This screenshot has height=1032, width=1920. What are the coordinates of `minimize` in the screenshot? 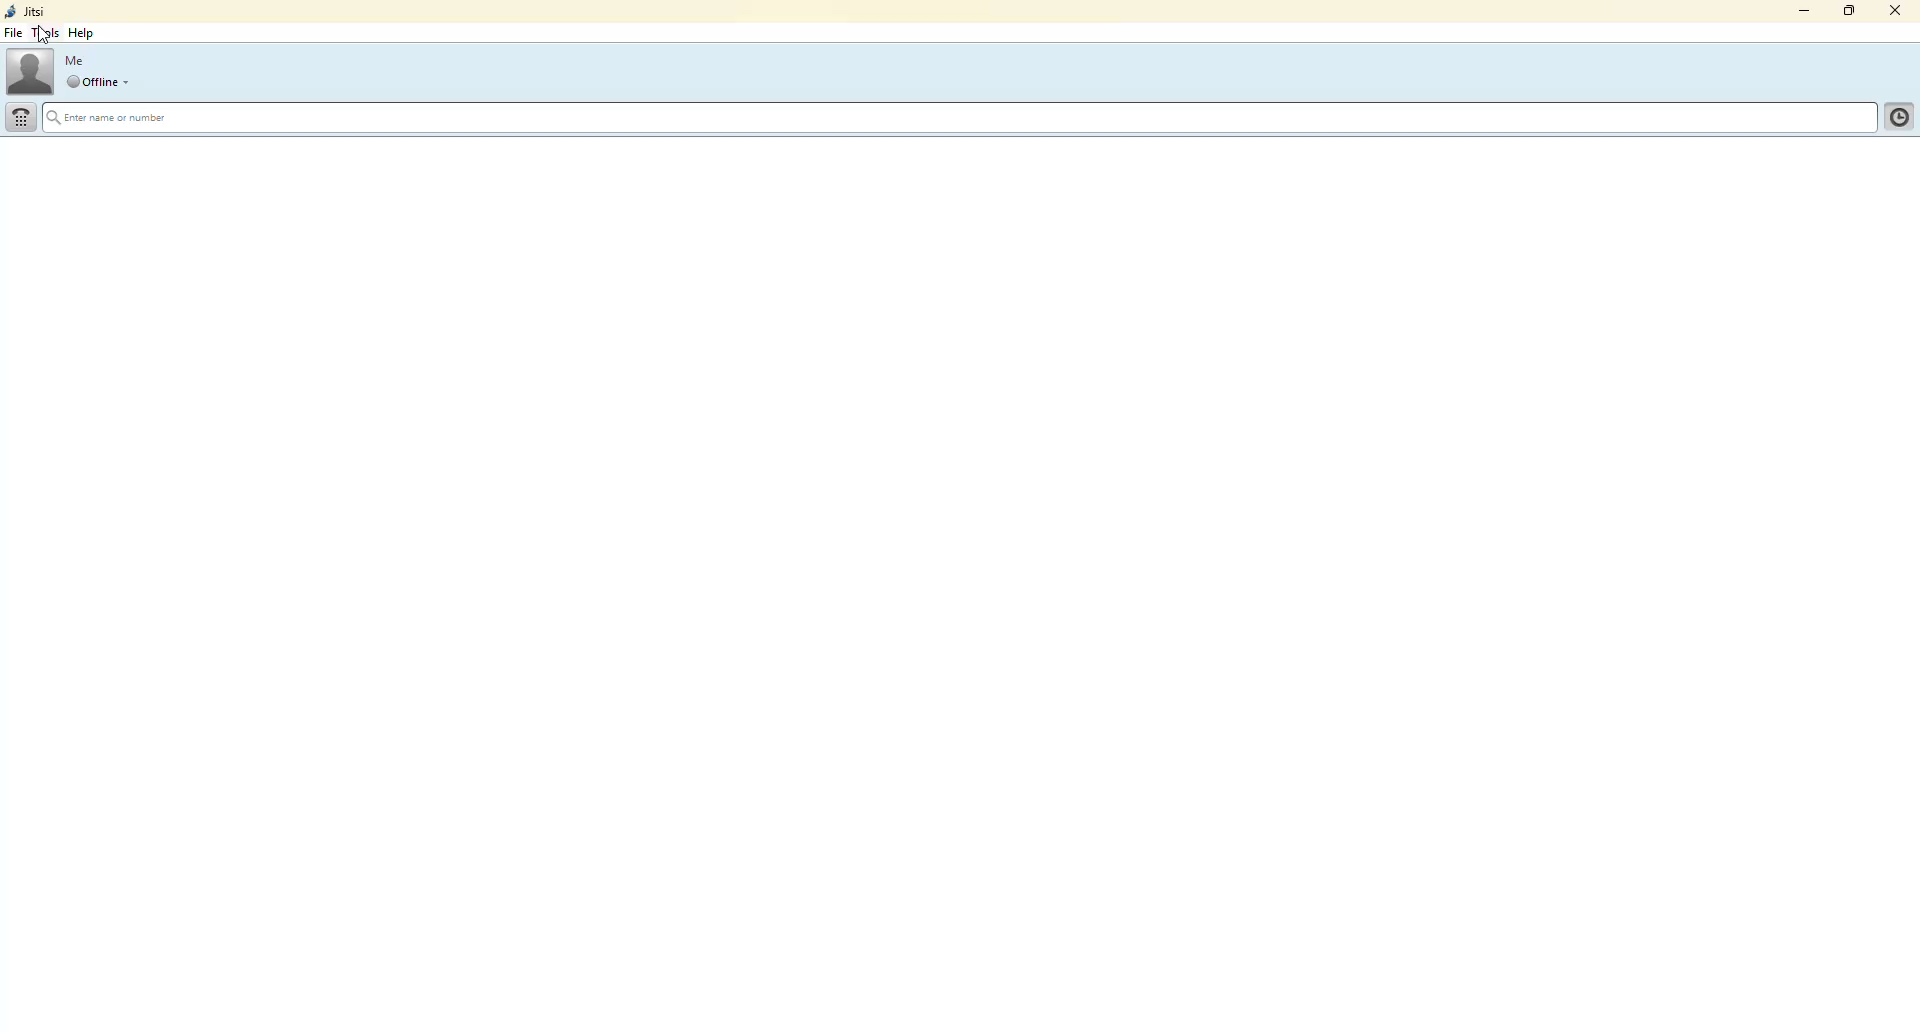 It's located at (1801, 12).